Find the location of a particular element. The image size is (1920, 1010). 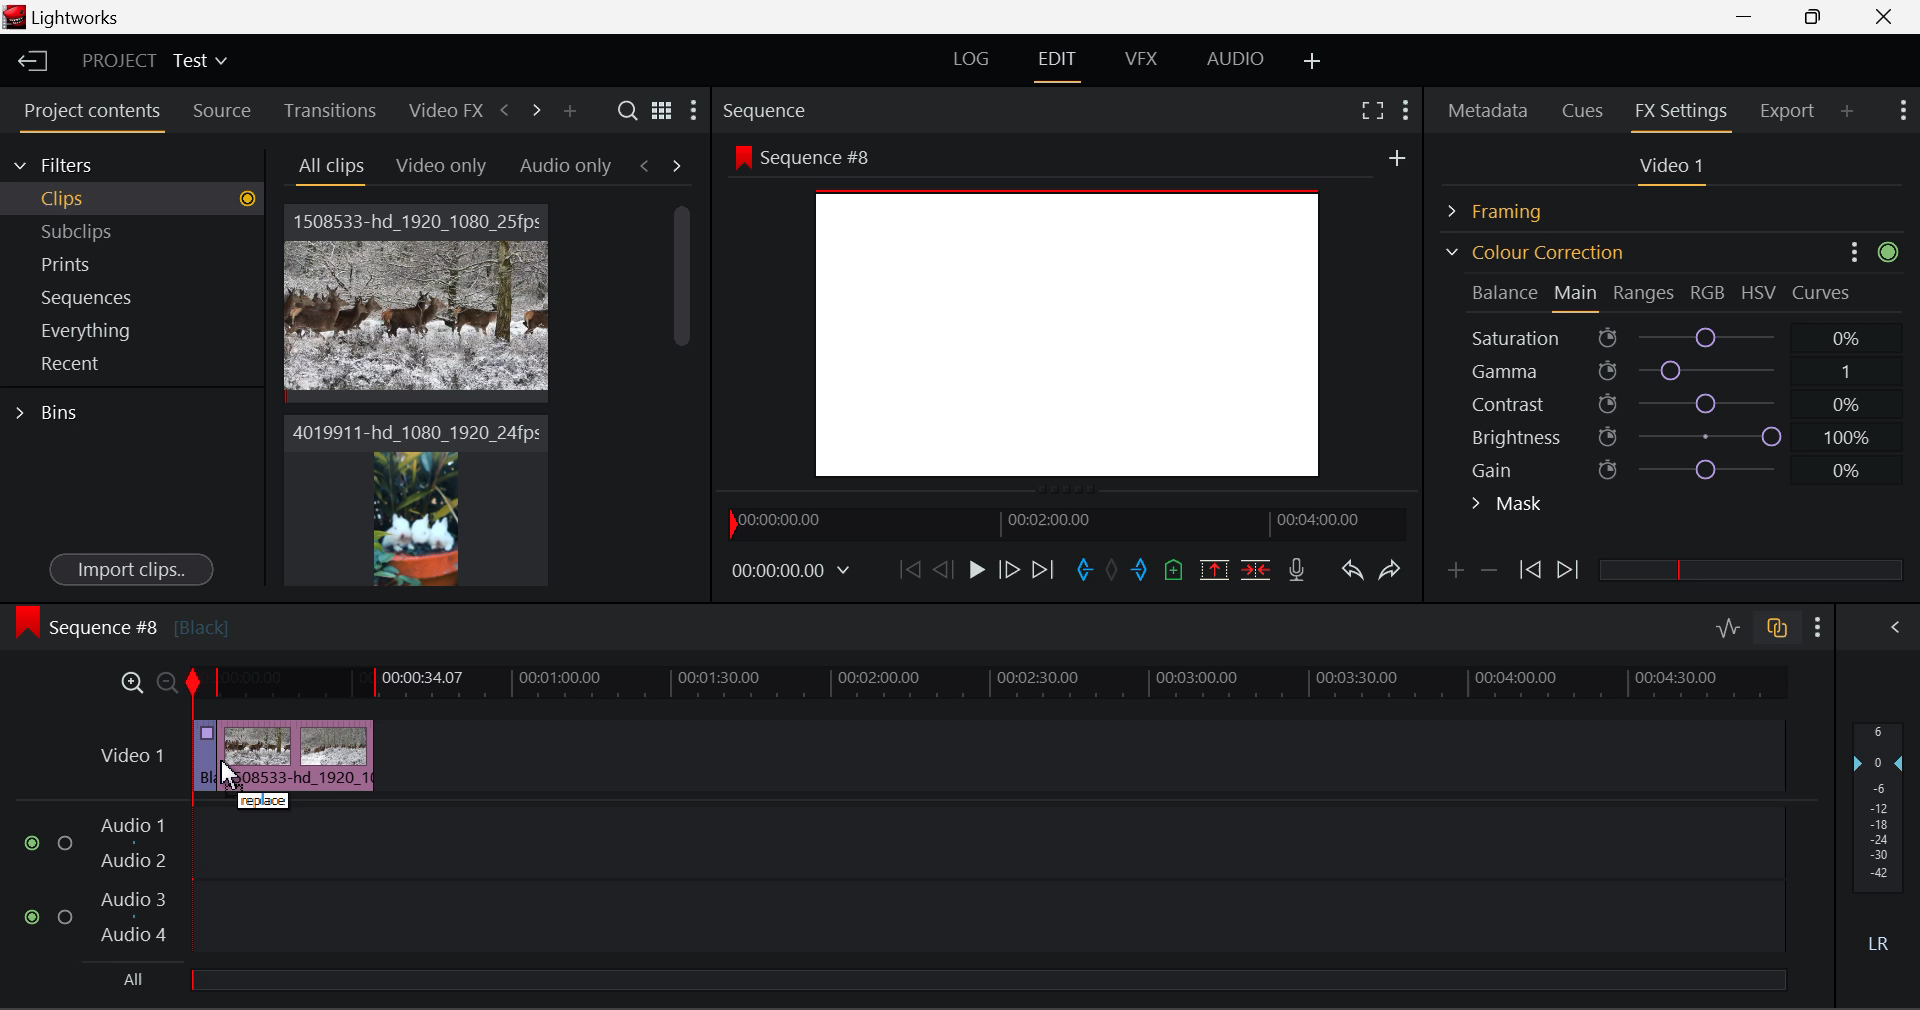

Clip 2 is located at coordinates (415, 518).